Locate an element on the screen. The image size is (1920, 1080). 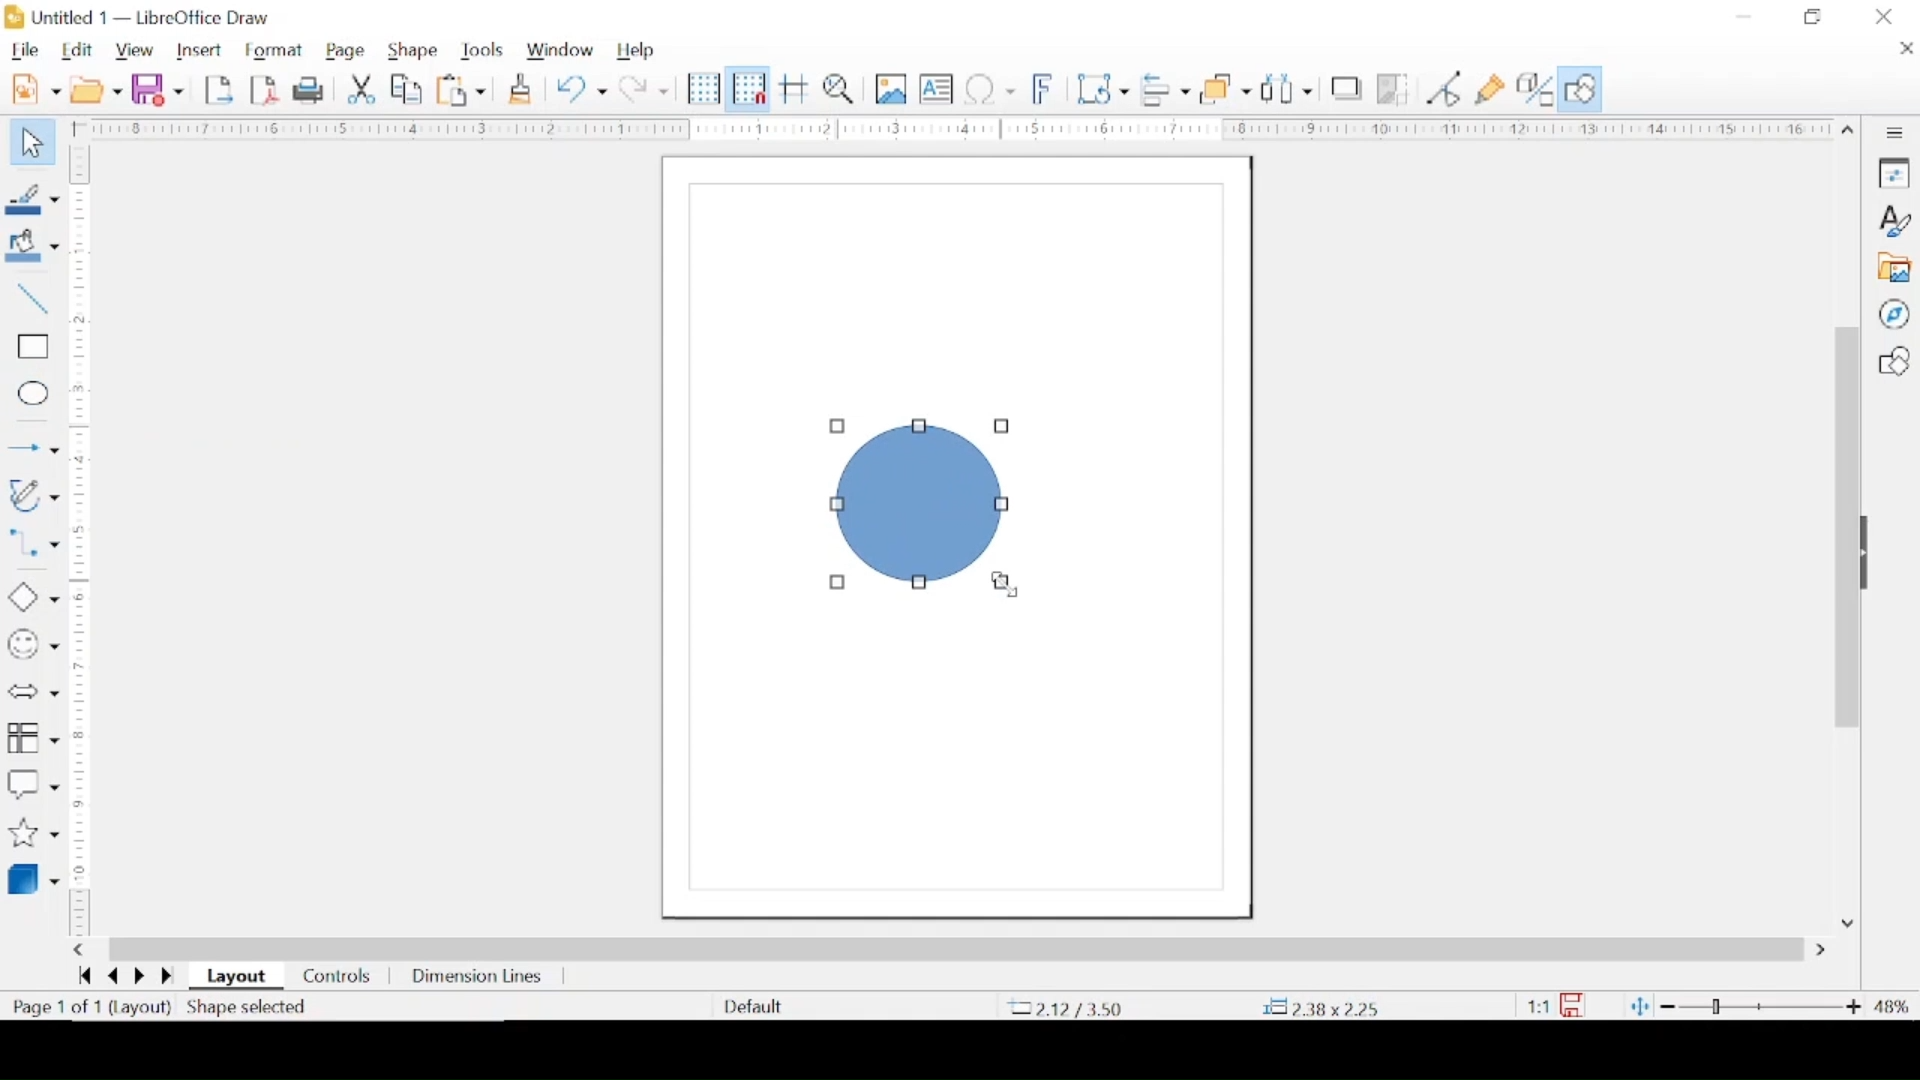
3d objects is located at coordinates (37, 878).